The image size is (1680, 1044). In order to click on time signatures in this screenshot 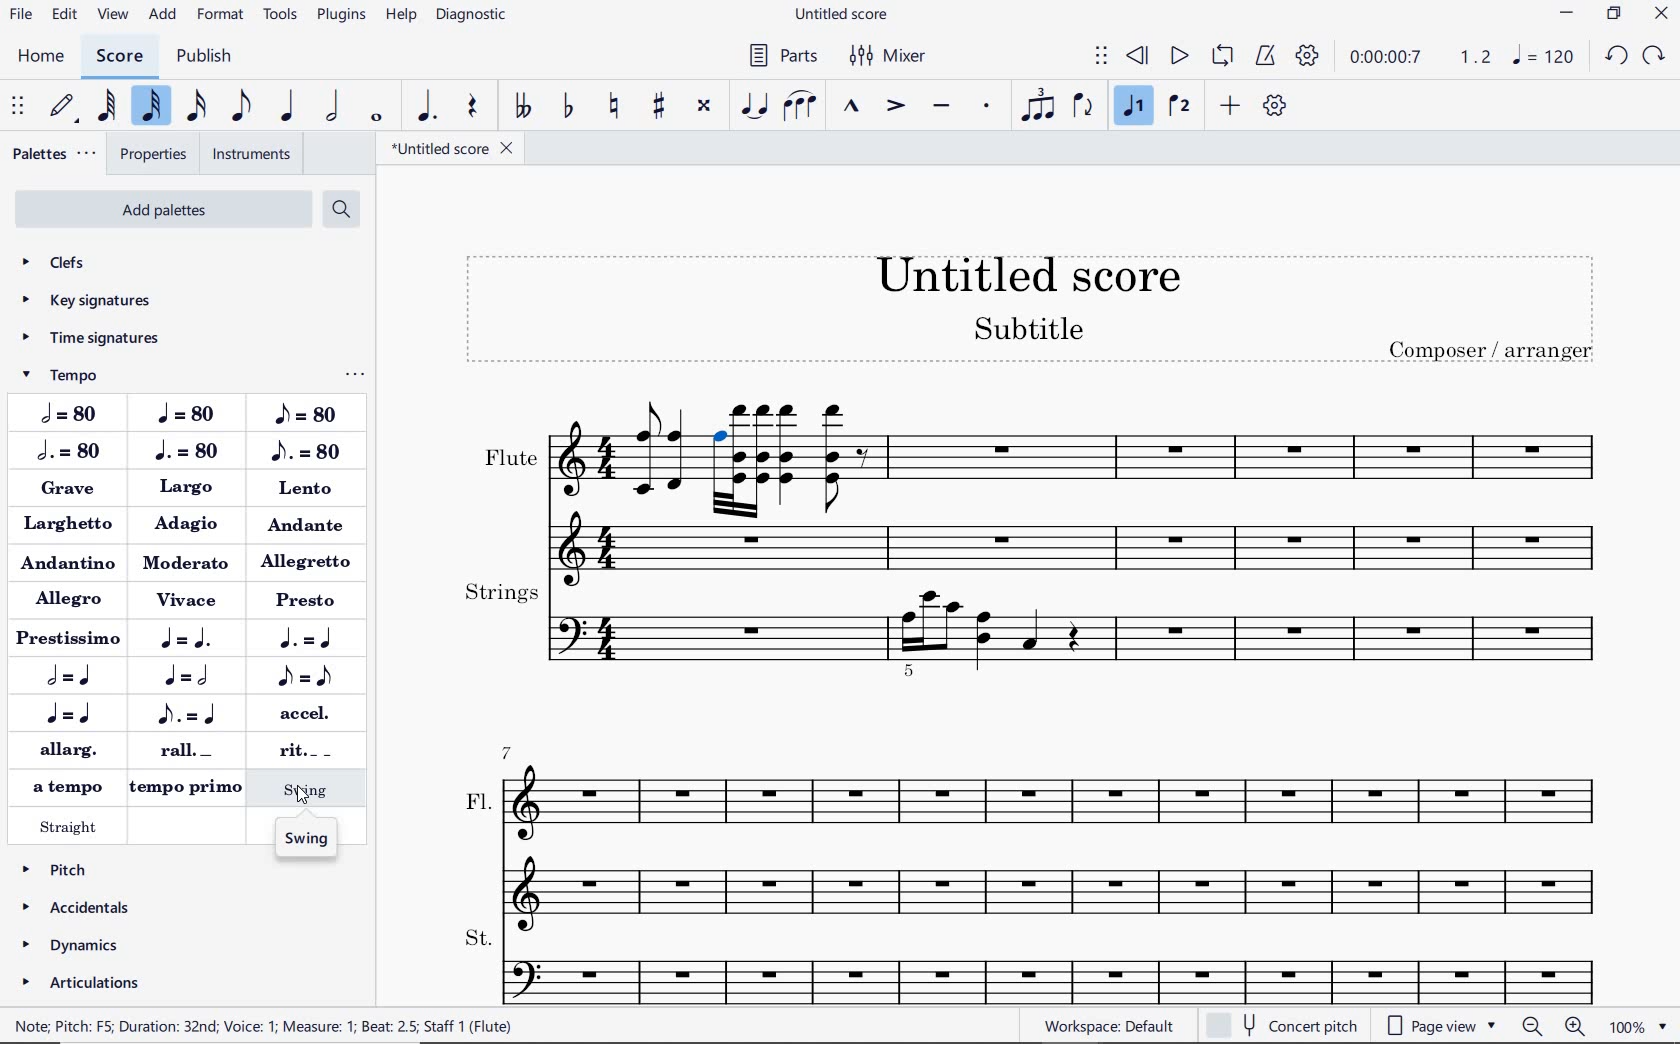, I will do `click(98, 336)`.